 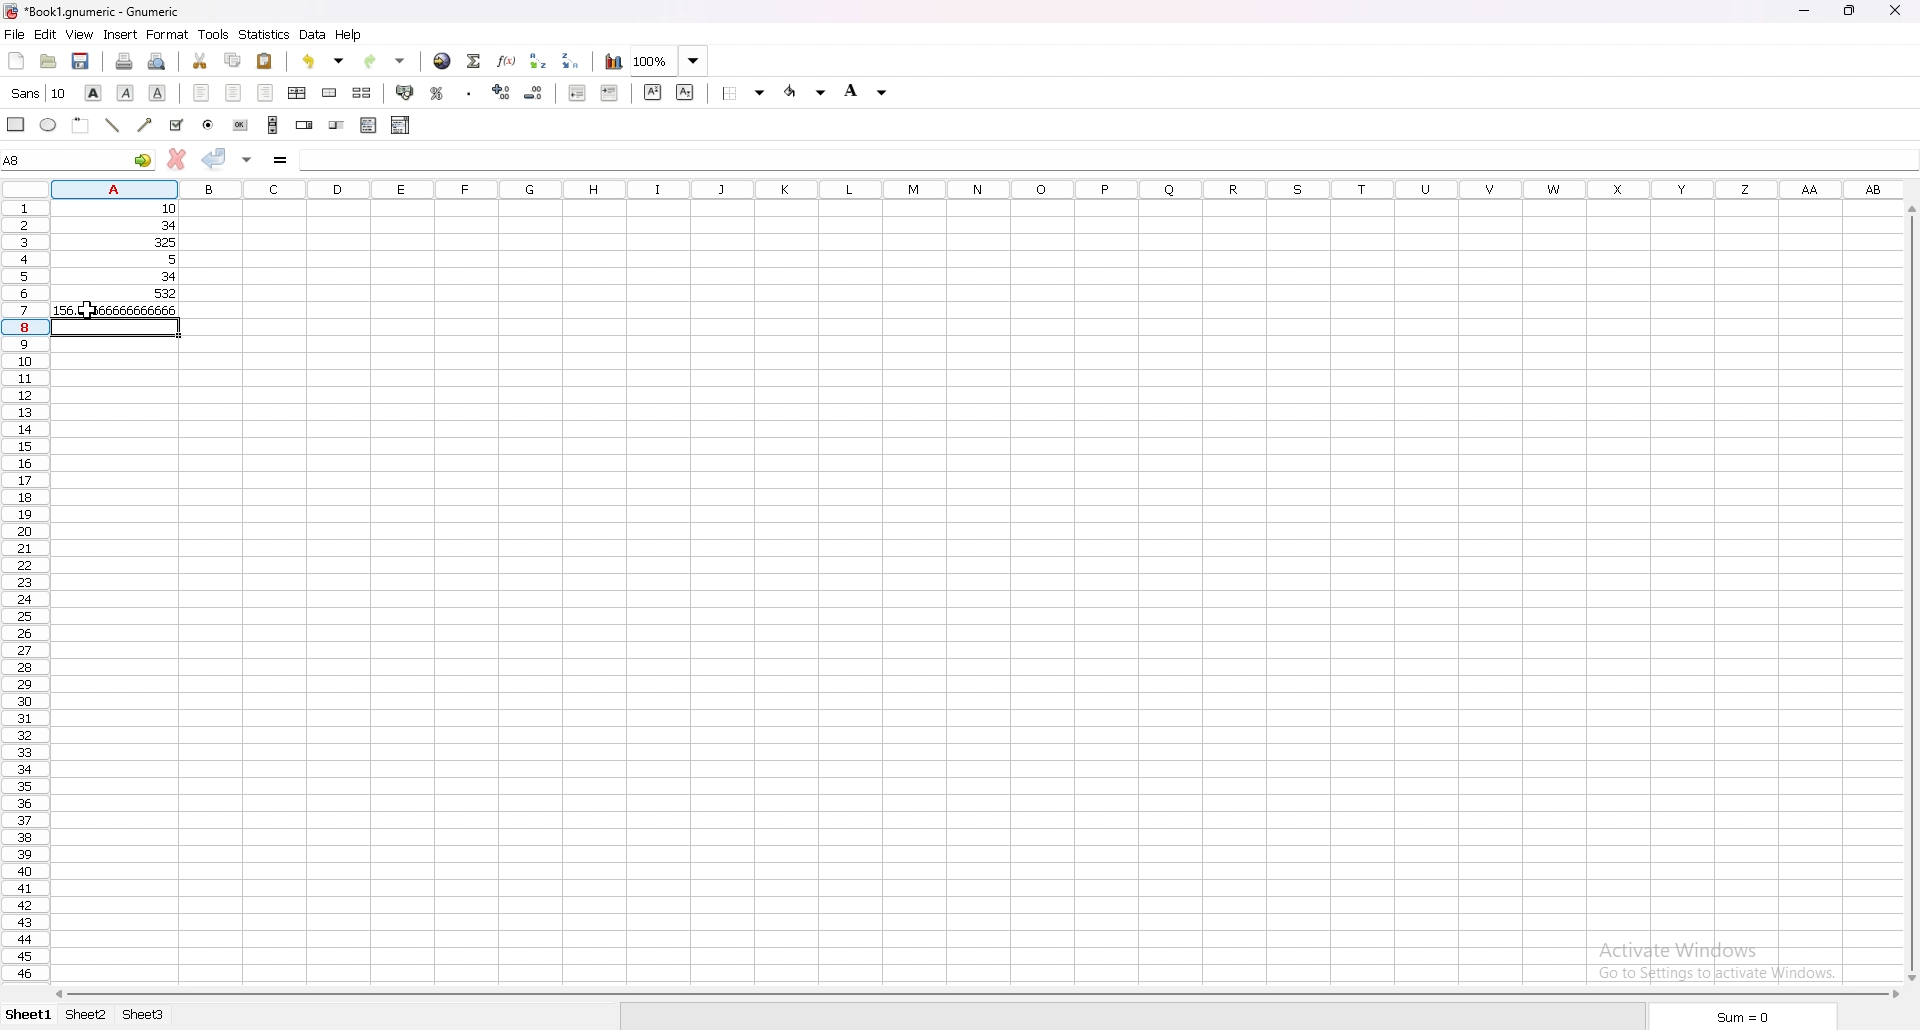 What do you see at coordinates (234, 59) in the screenshot?
I see `copy` at bounding box center [234, 59].